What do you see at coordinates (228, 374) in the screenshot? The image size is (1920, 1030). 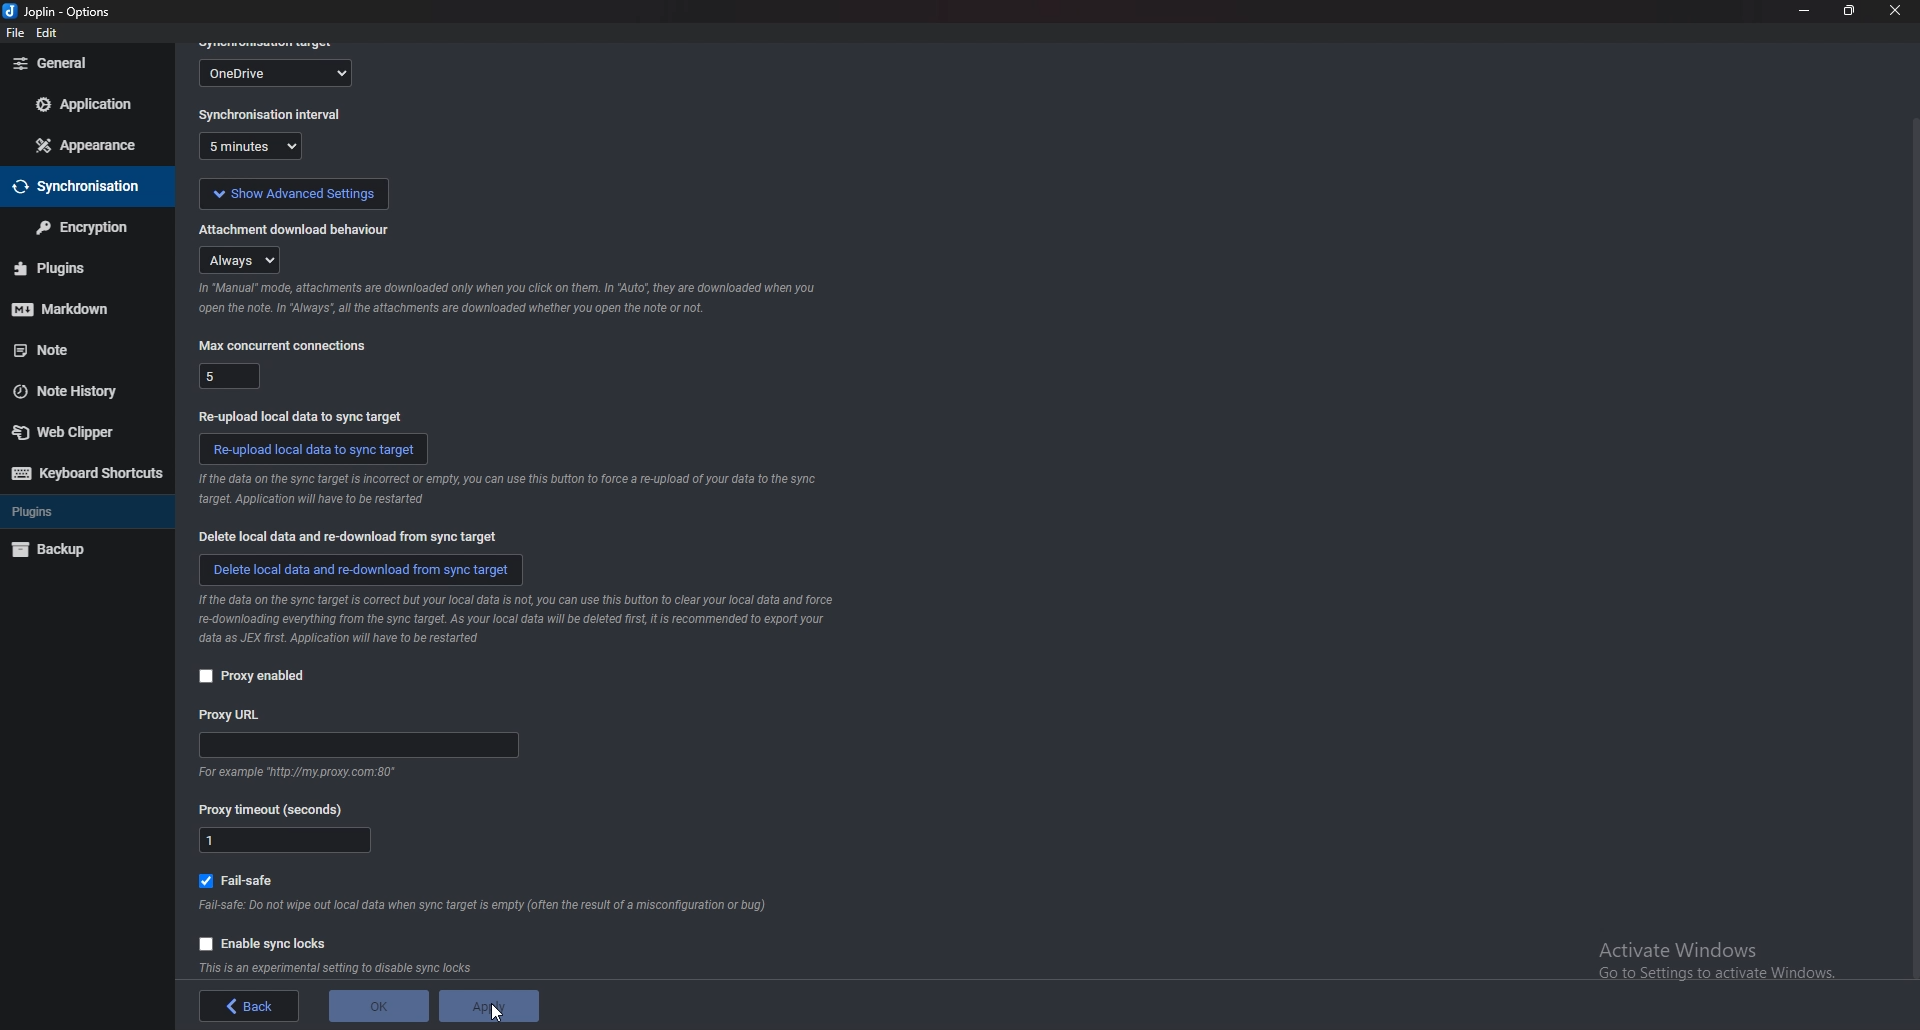 I see `max concurrent connections` at bounding box center [228, 374].